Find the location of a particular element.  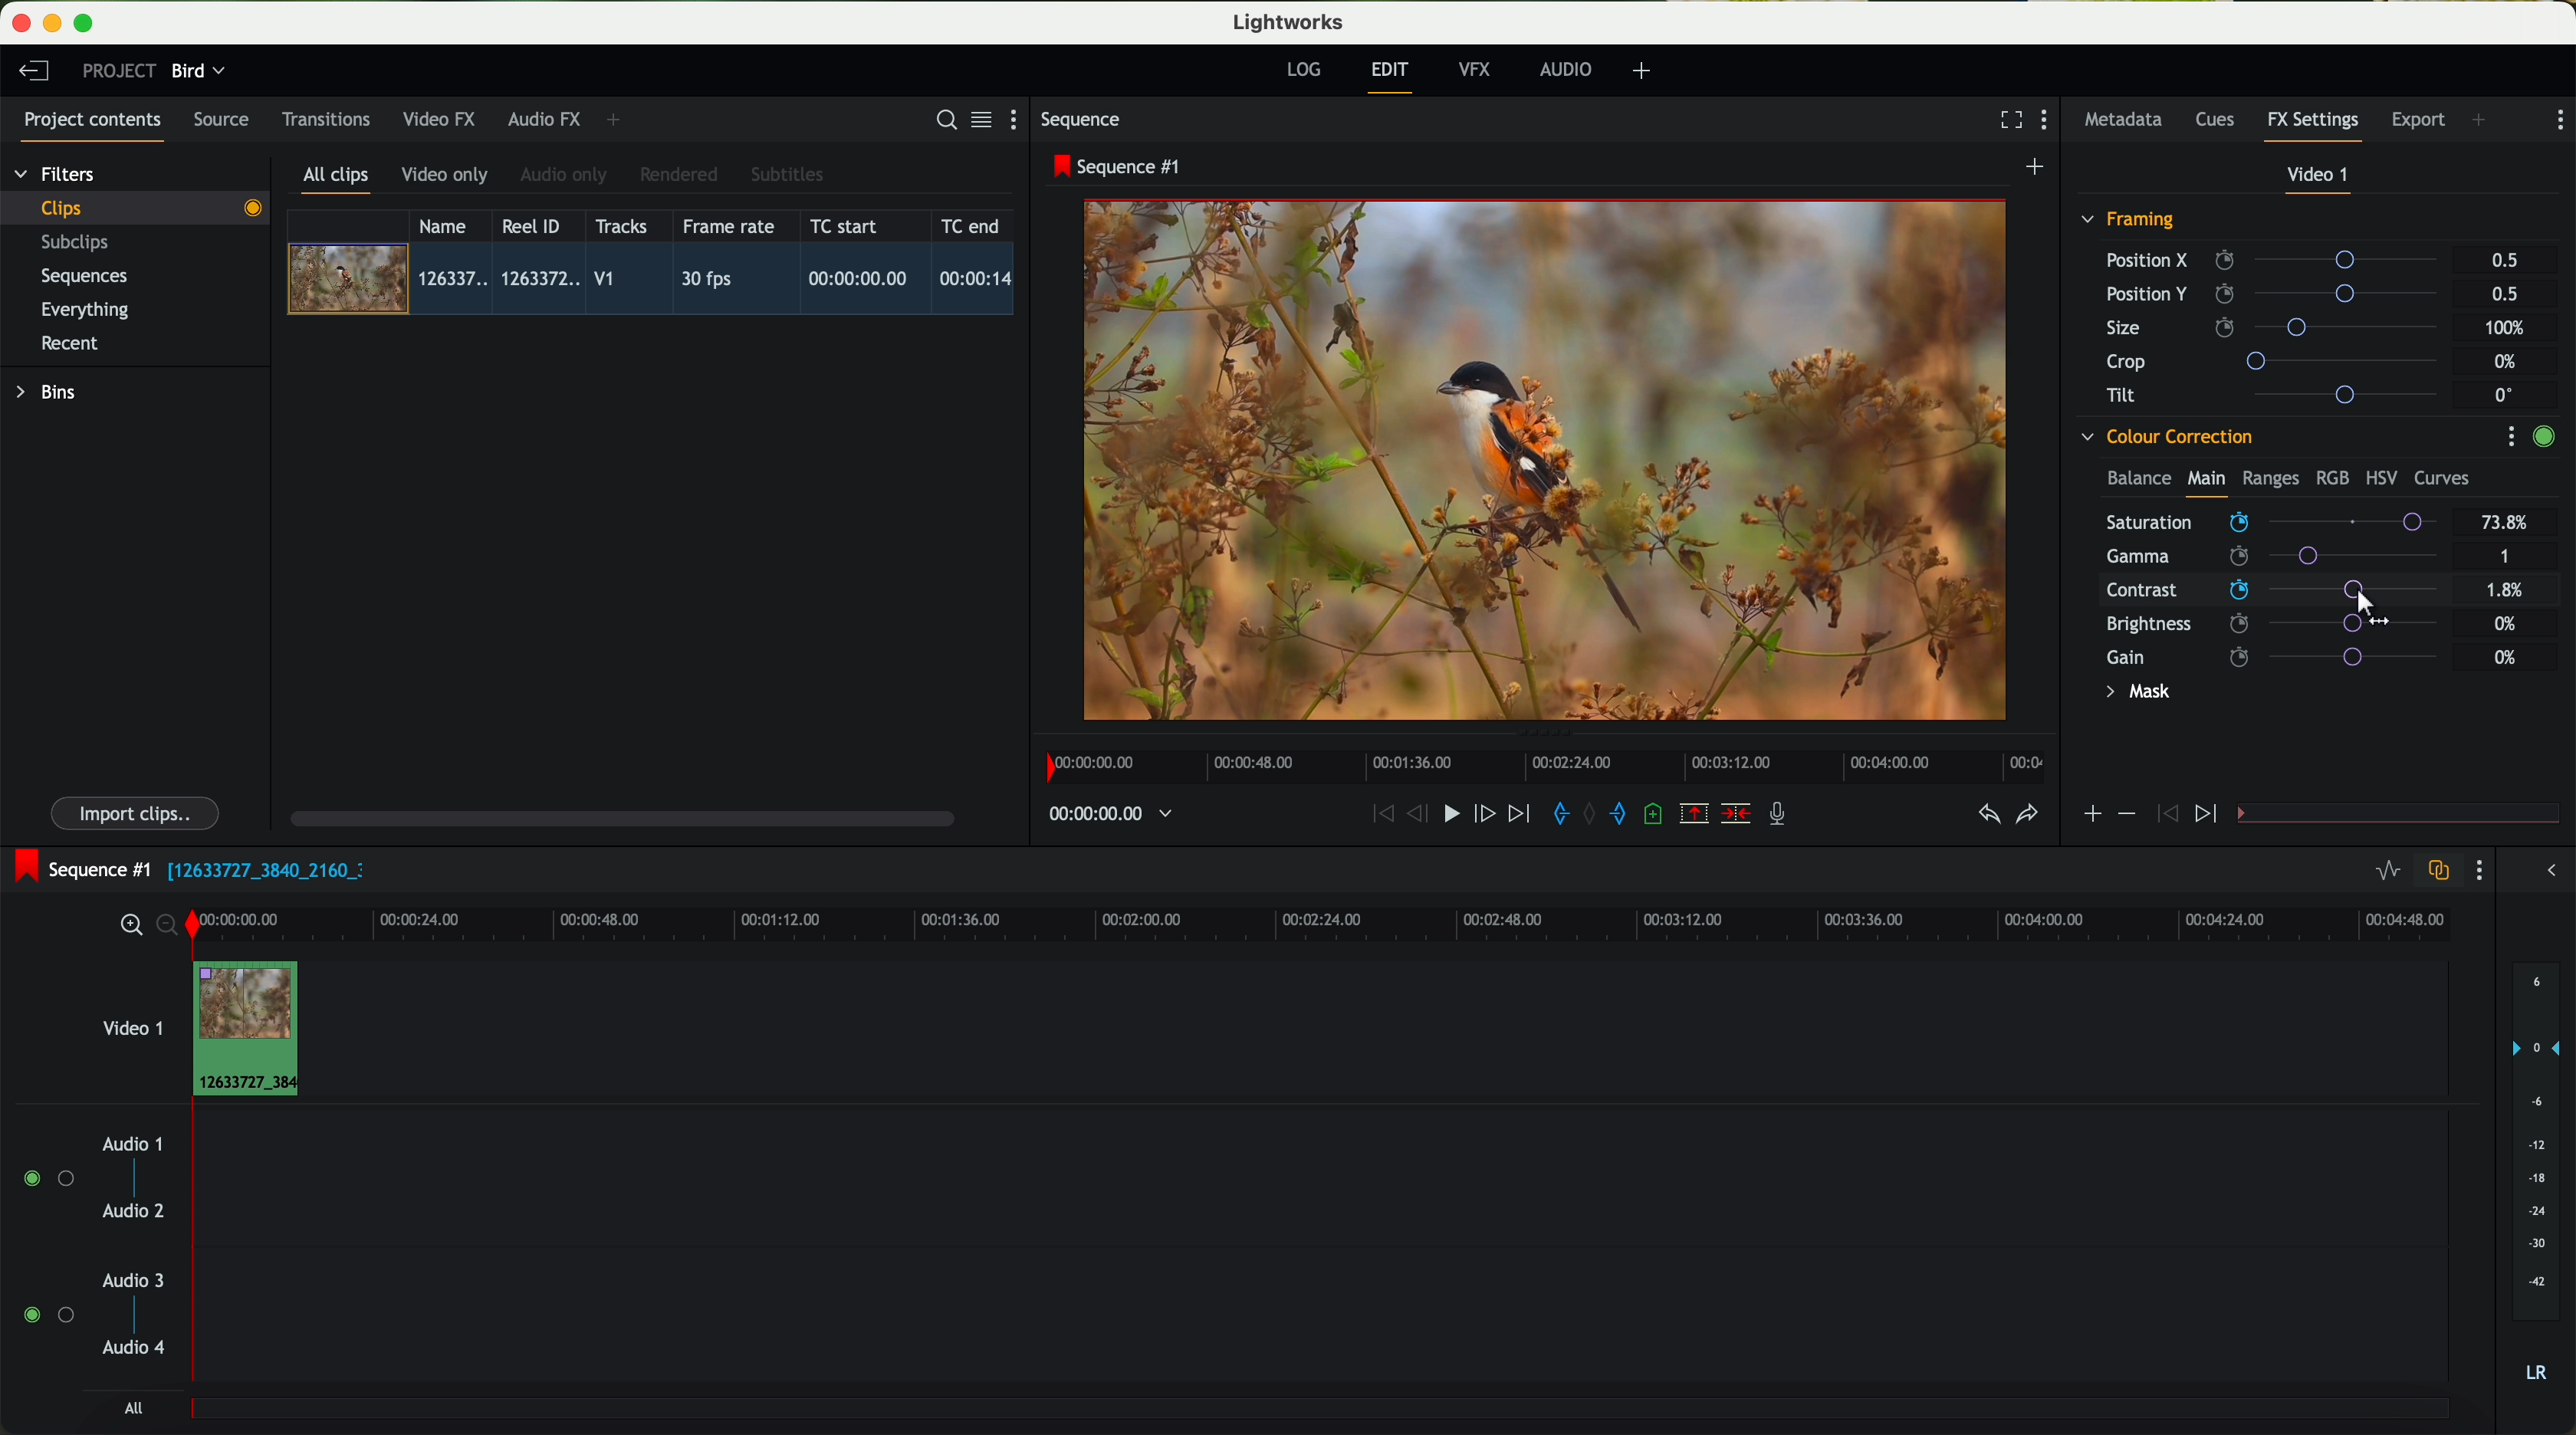

black is located at coordinates (258, 868).